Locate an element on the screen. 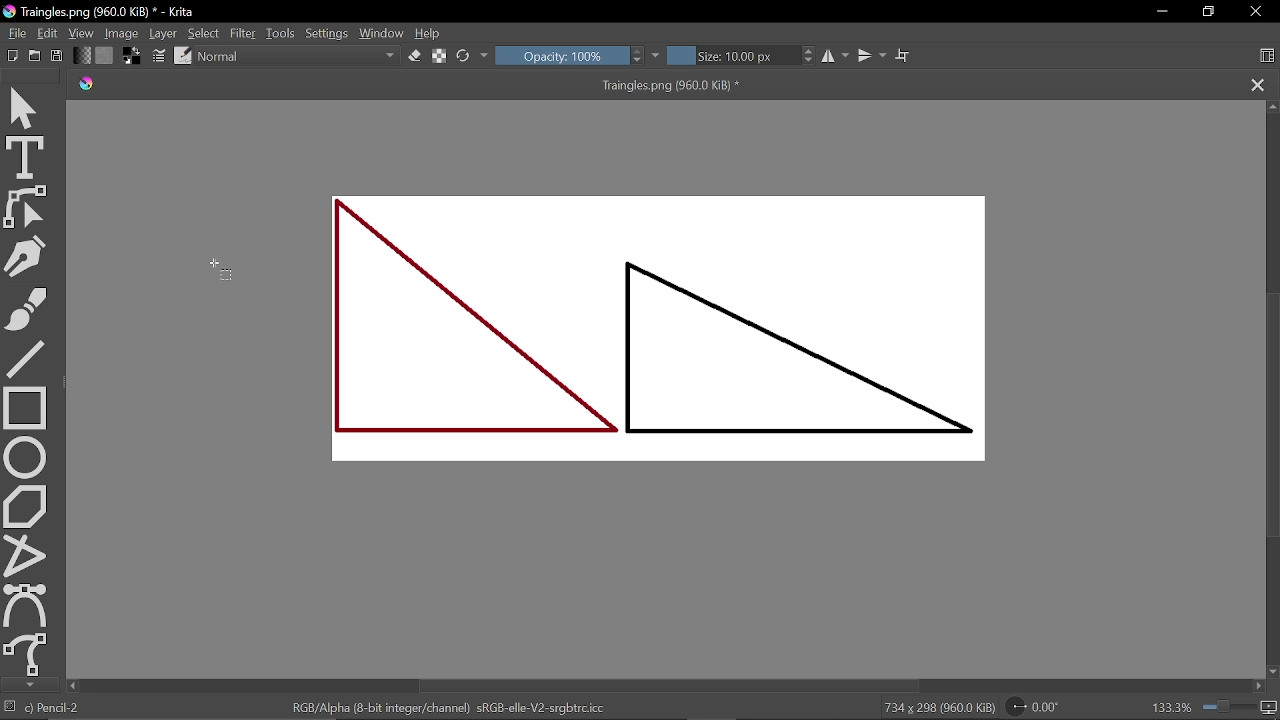 This screenshot has height=720, width=1280. Ellipse tool is located at coordinates (25, 457).